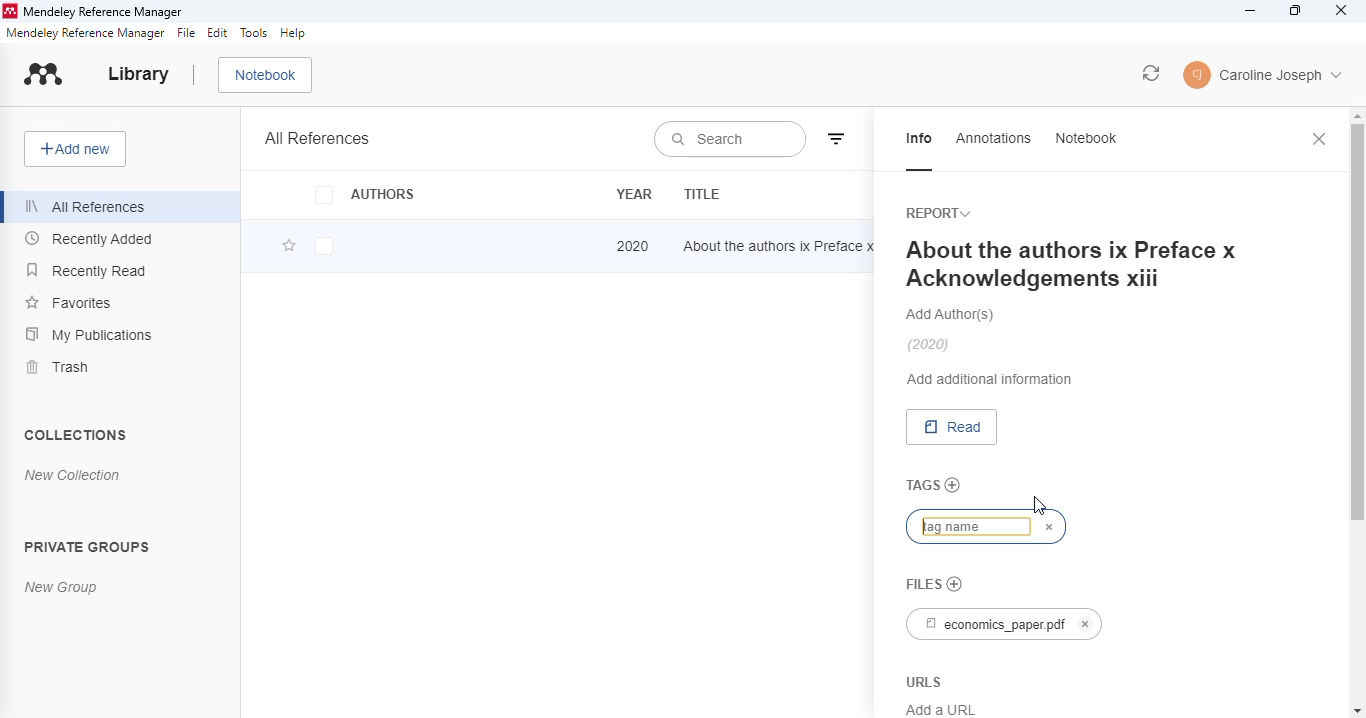 The width and height of the screenshot is (1366, 718). Describe the element at coordinates (1071, 263) in the screenshot. I see `About the authors ix Preface x Acknowledgements xiii` at that location.